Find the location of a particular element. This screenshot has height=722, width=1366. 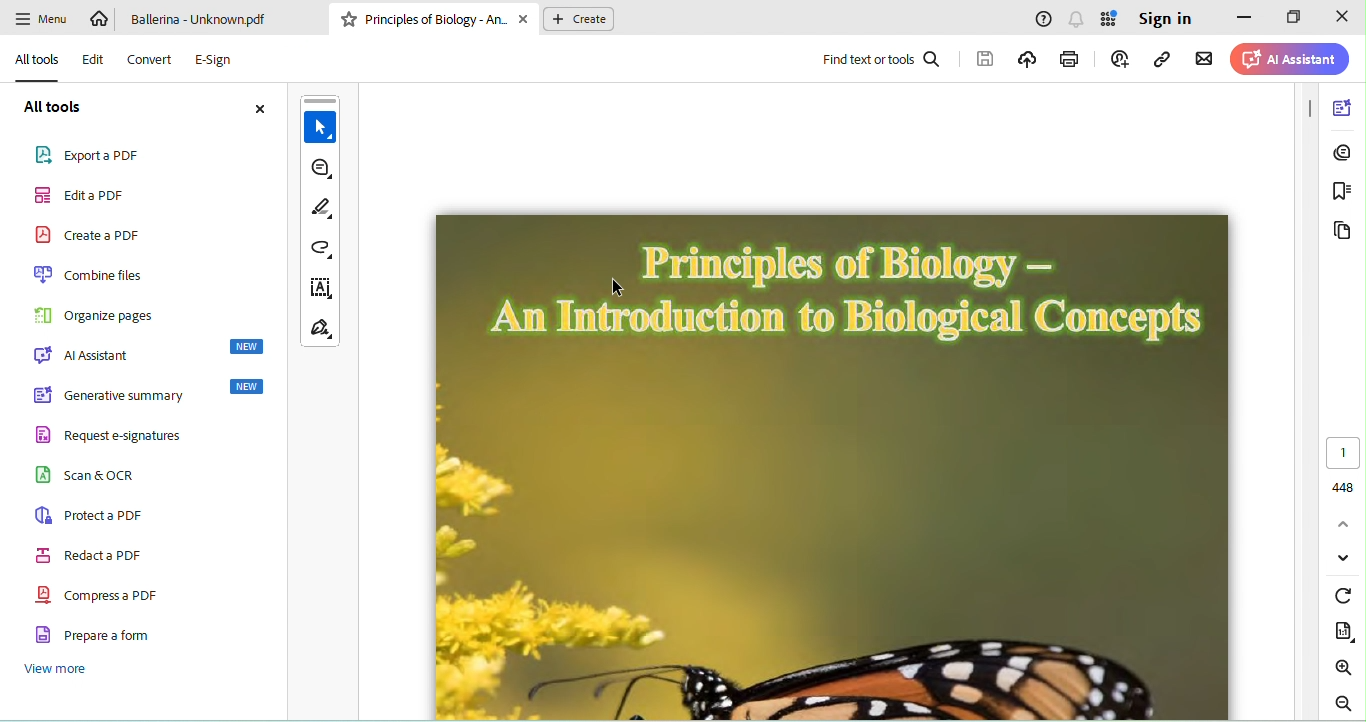

save changes to adobes cloud storage is located at coordinates (1027, 60).